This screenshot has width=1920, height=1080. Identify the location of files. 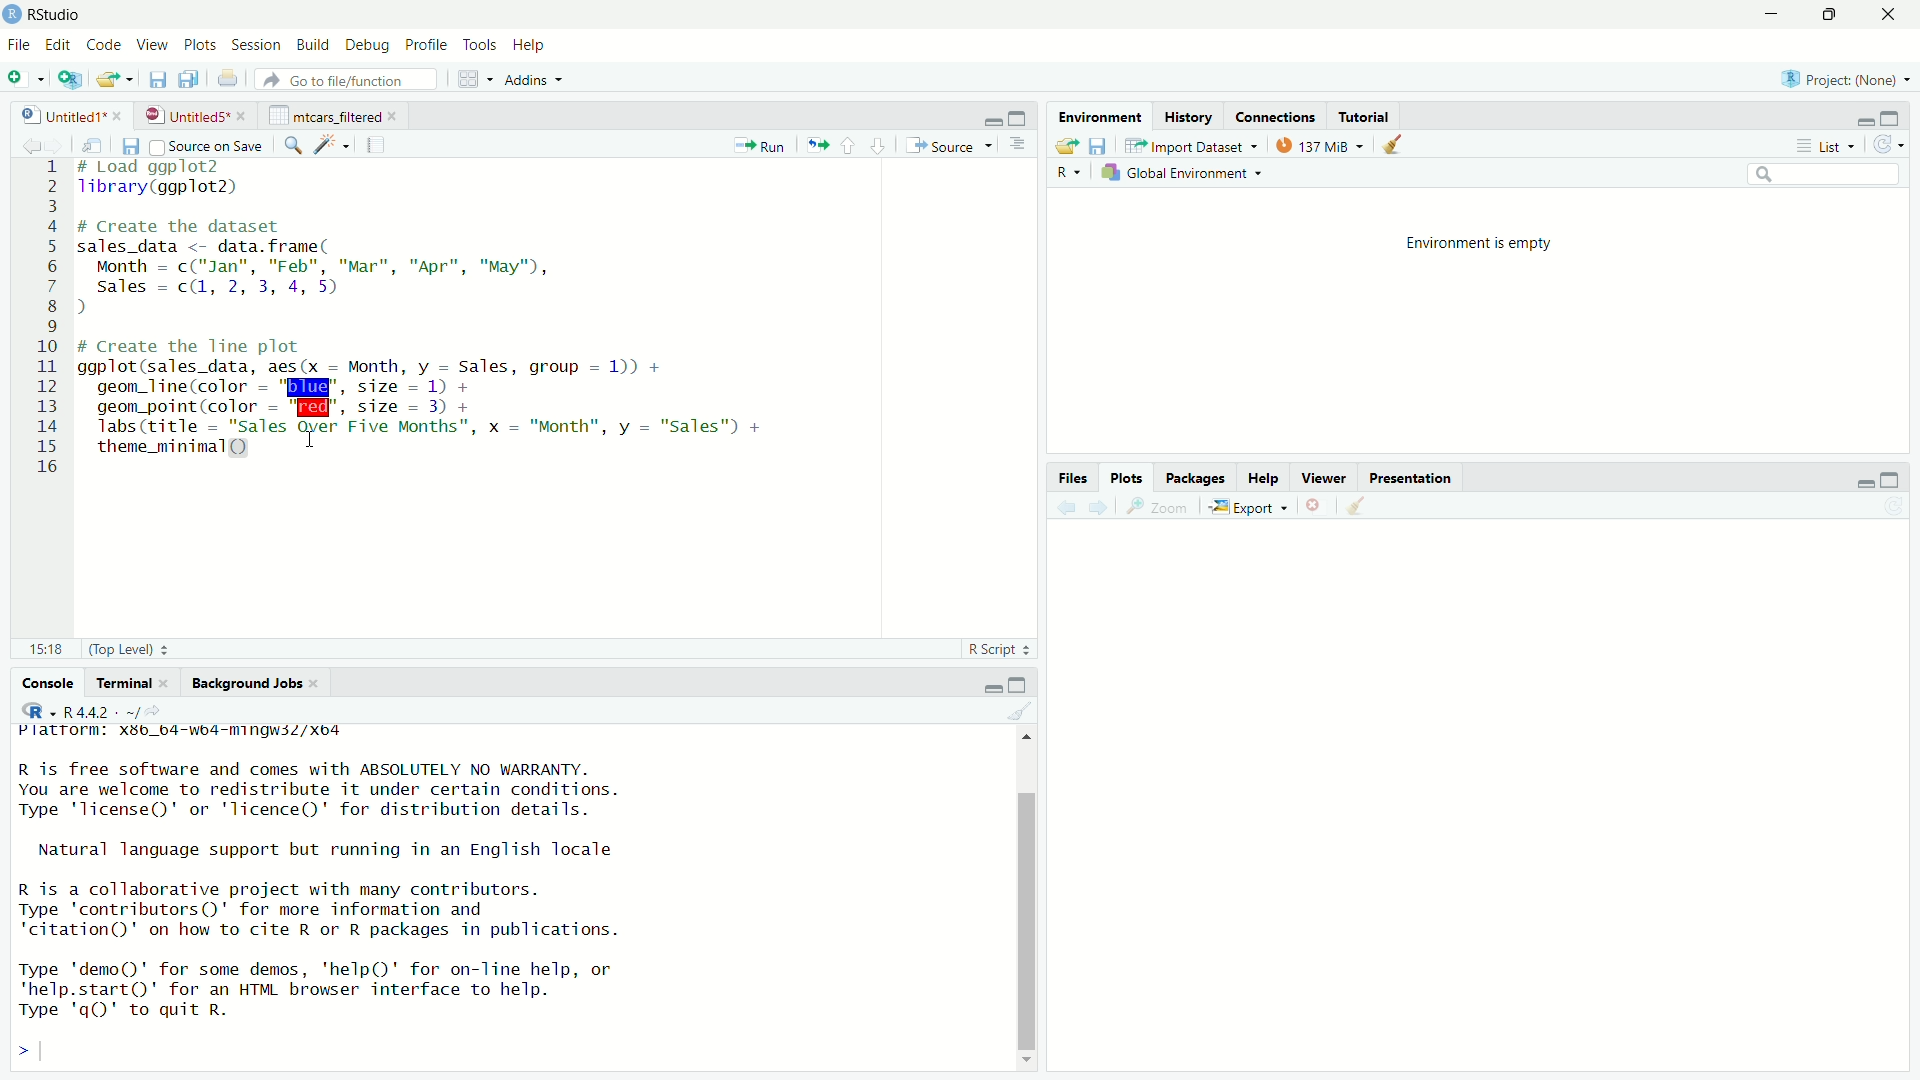
(1076, 479).